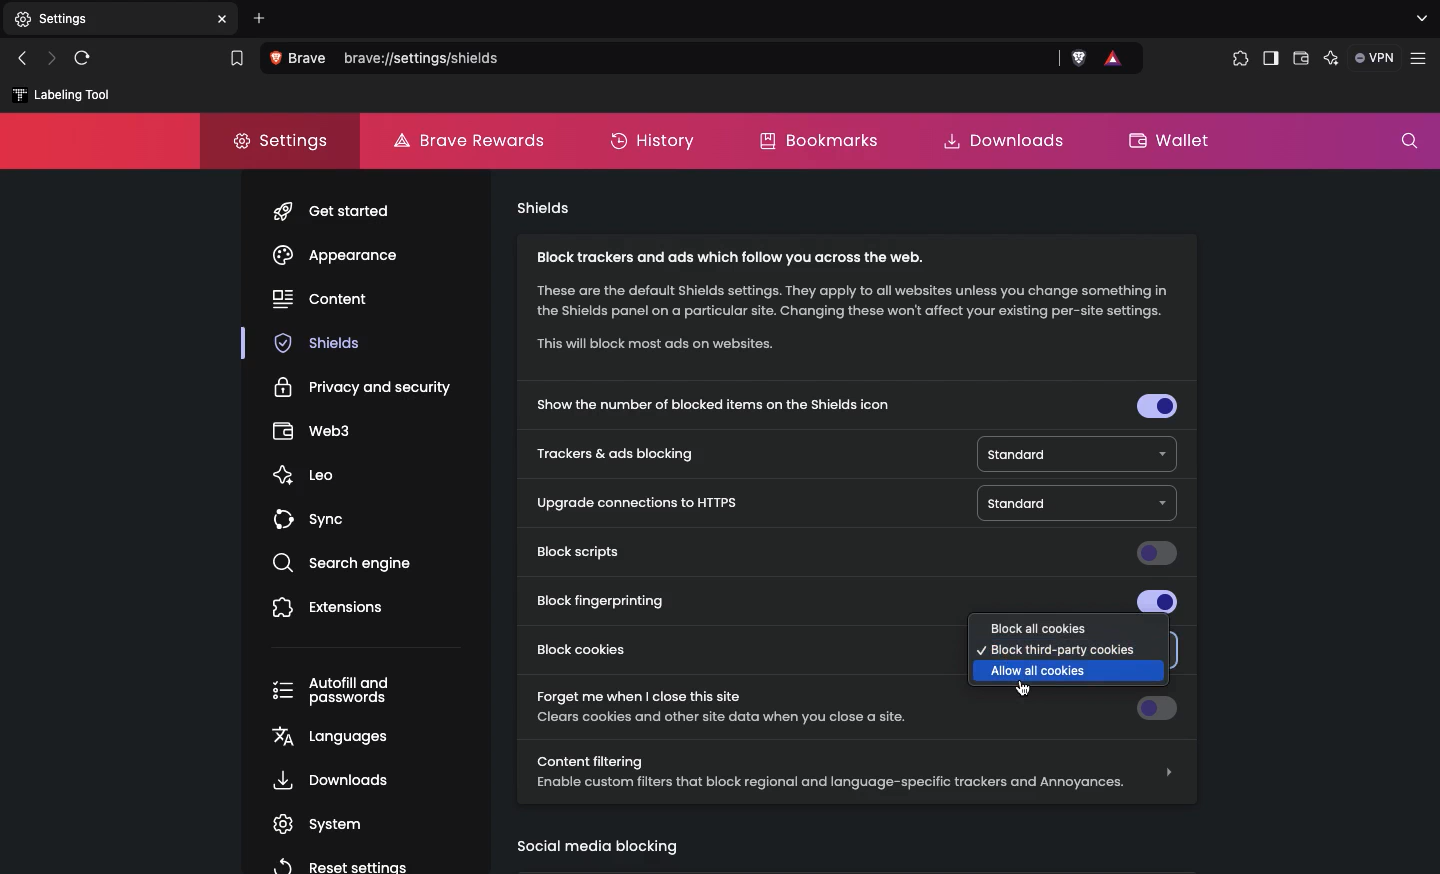  Describe the element at coordinates (1421, 57) in the screenshot. I see `customize and control brave` at that location.